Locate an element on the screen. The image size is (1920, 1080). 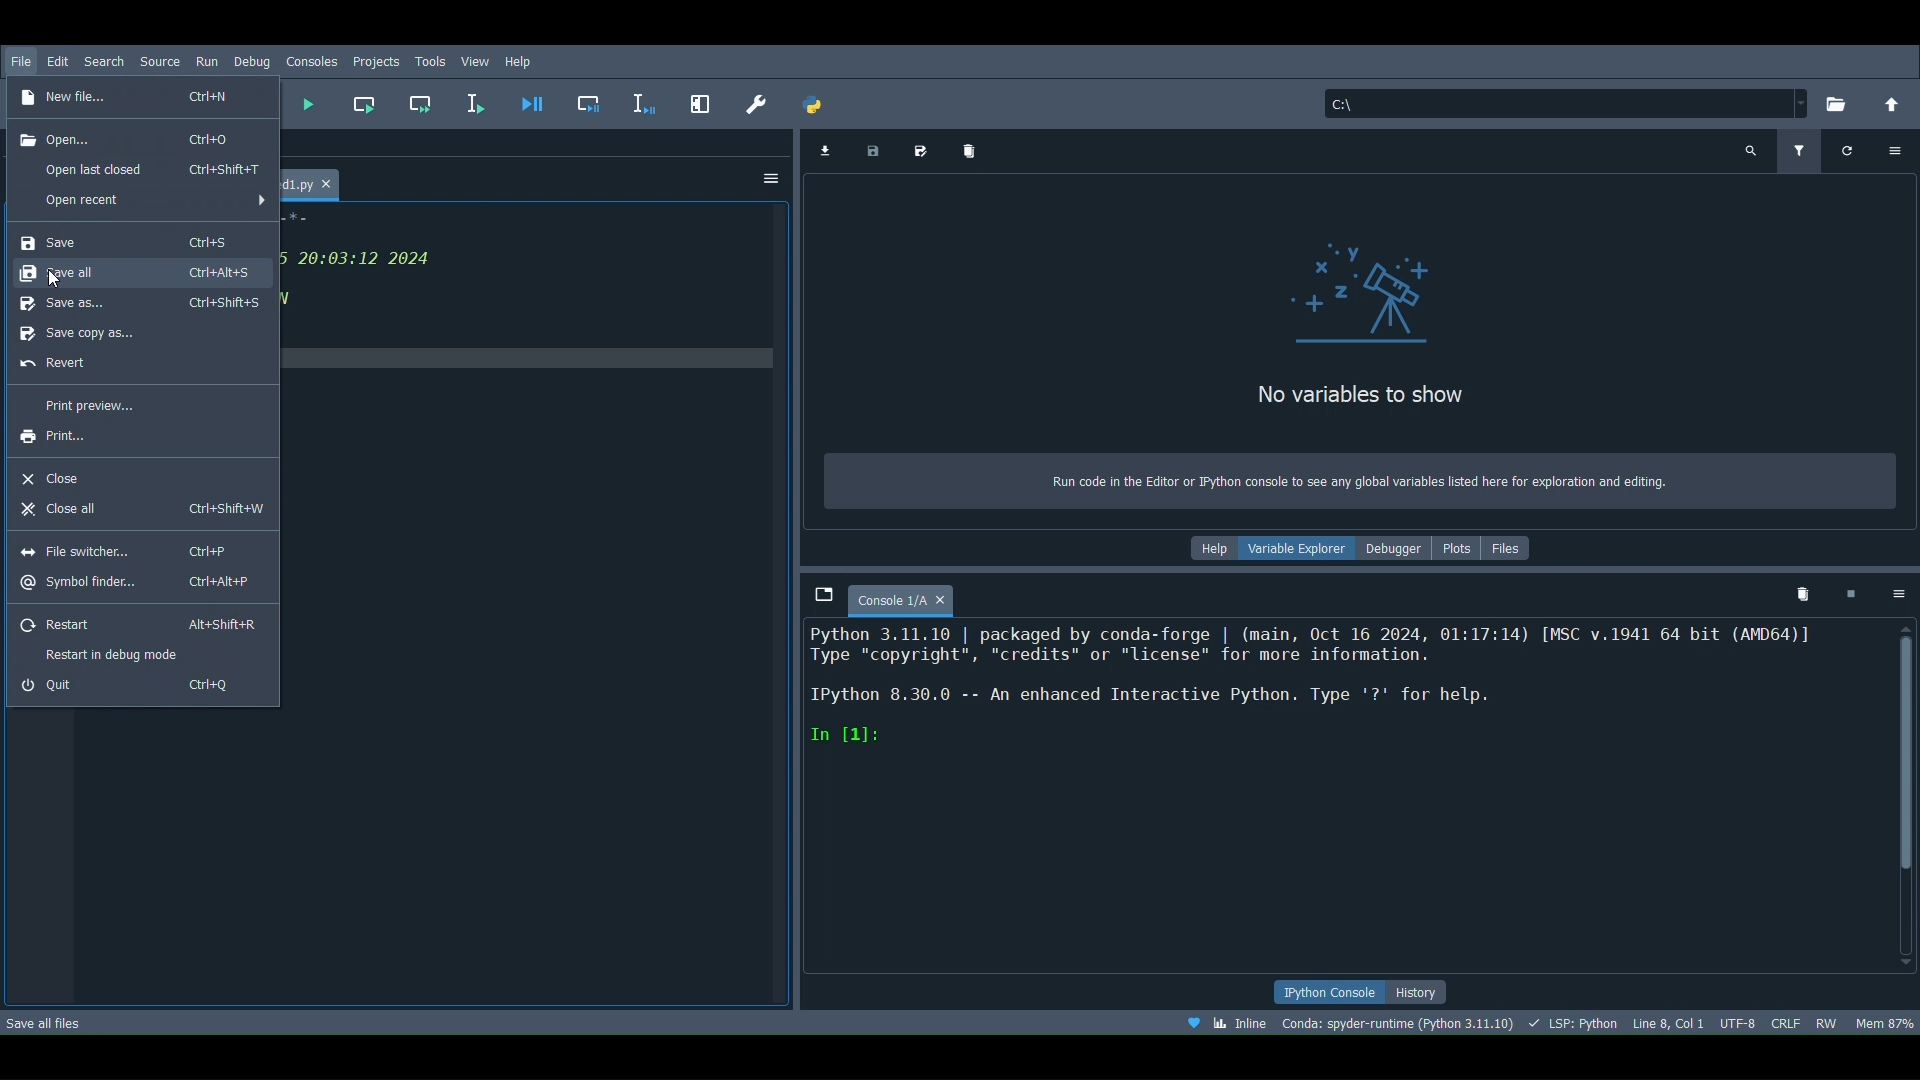
Tools is located at coordinates (431, 60).